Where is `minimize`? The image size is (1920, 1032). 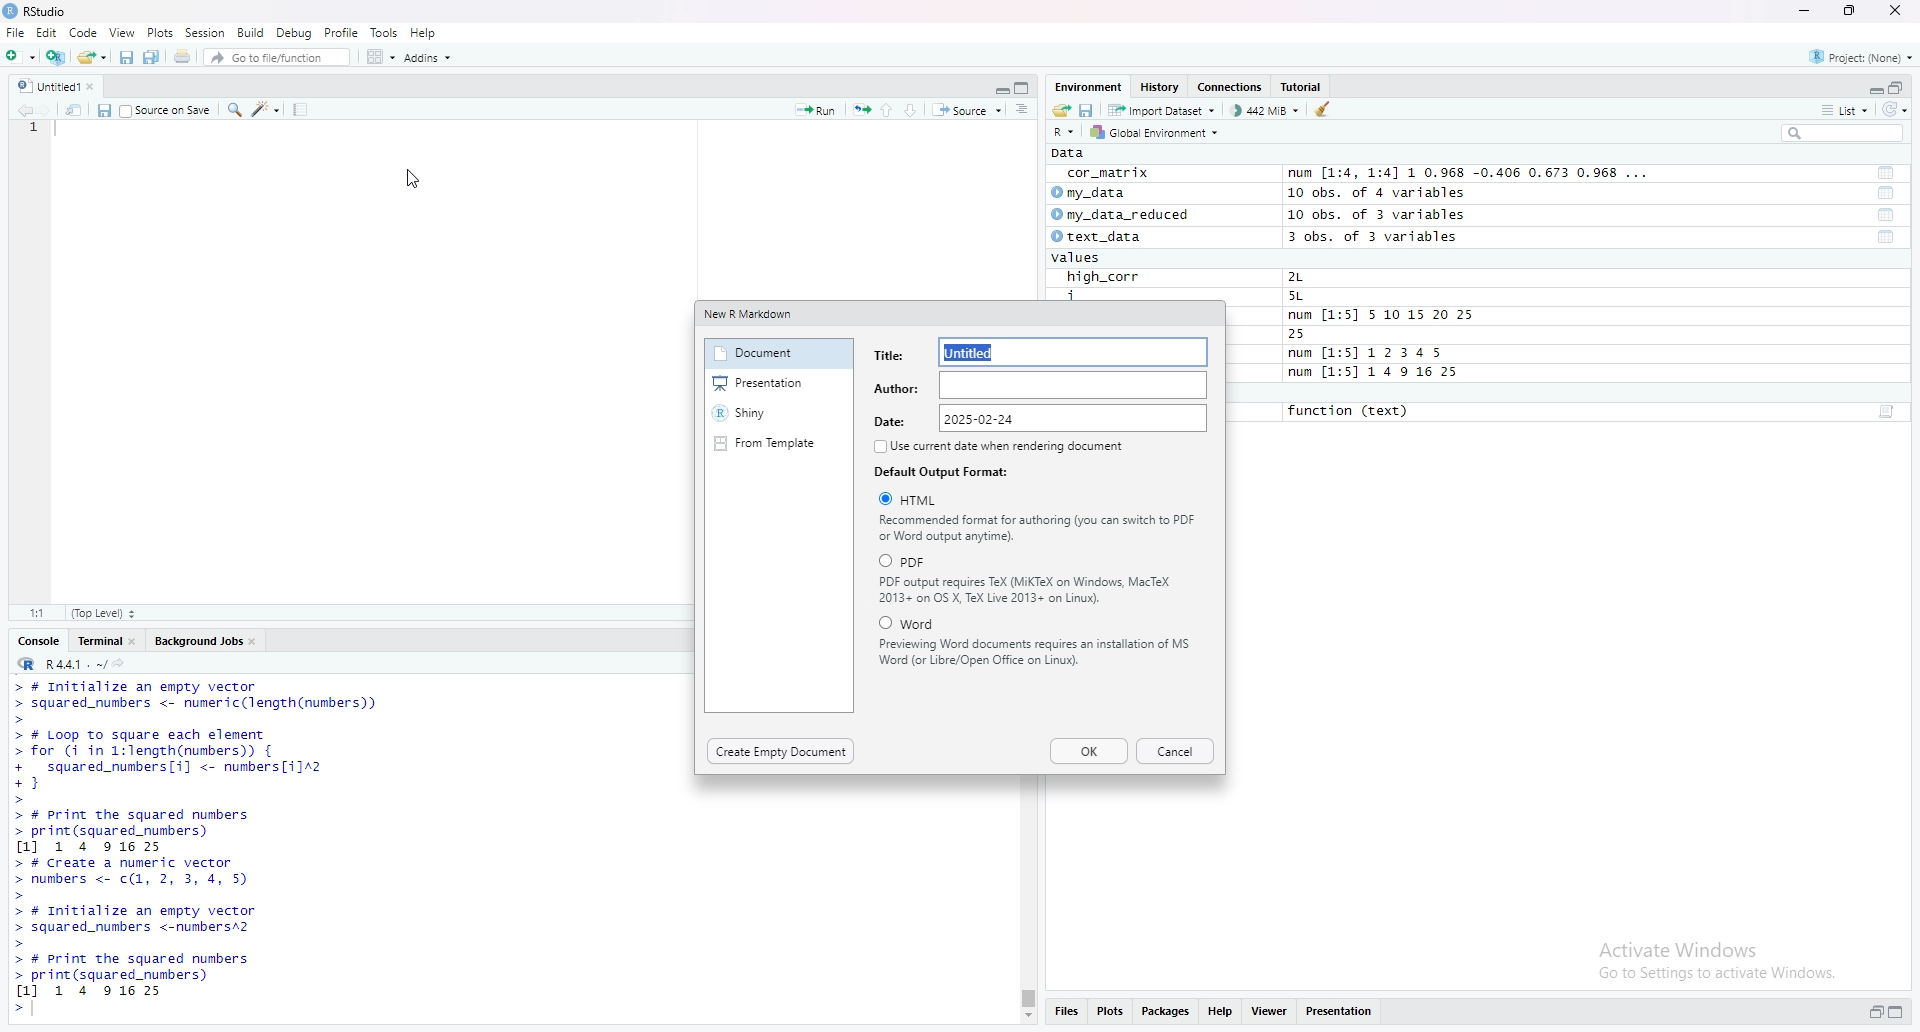 minimize is located at coordinates (1802, 11).